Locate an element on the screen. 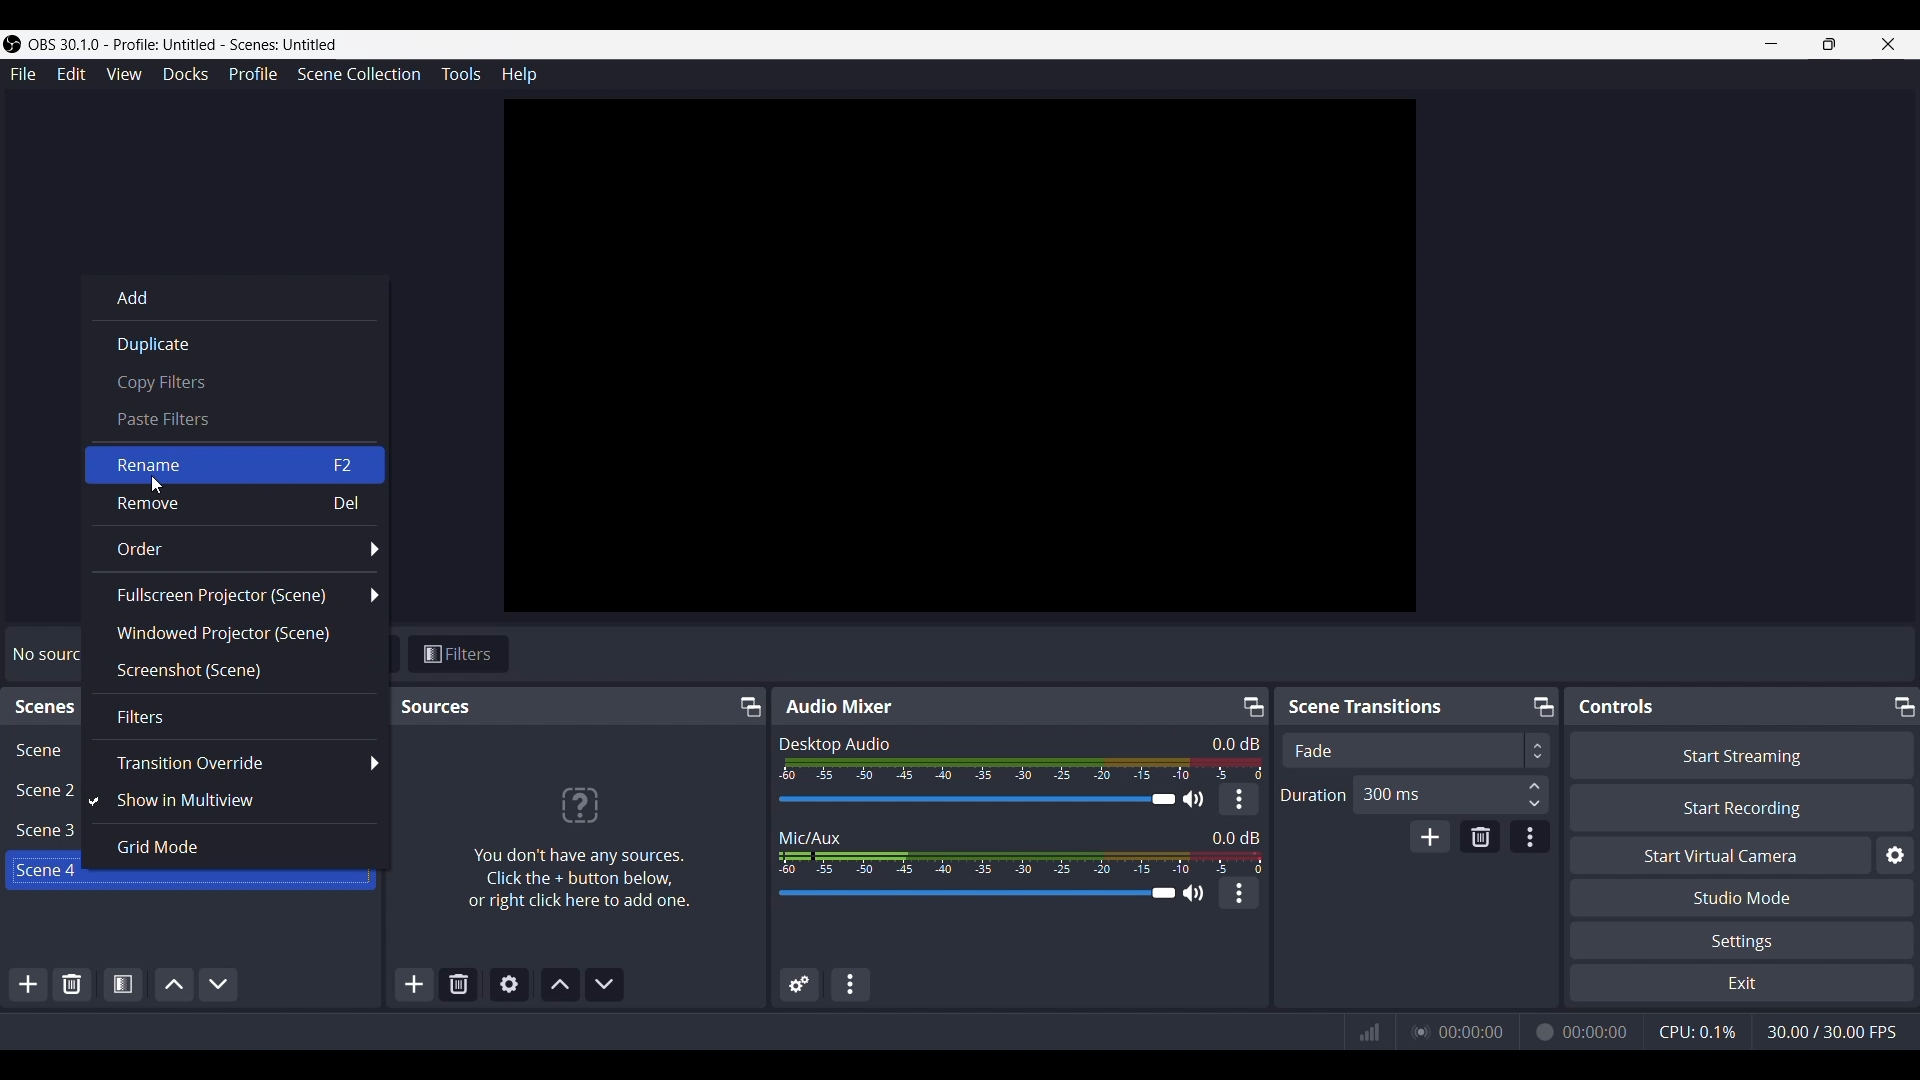  Paste filters is located at coordinates (165, 416).